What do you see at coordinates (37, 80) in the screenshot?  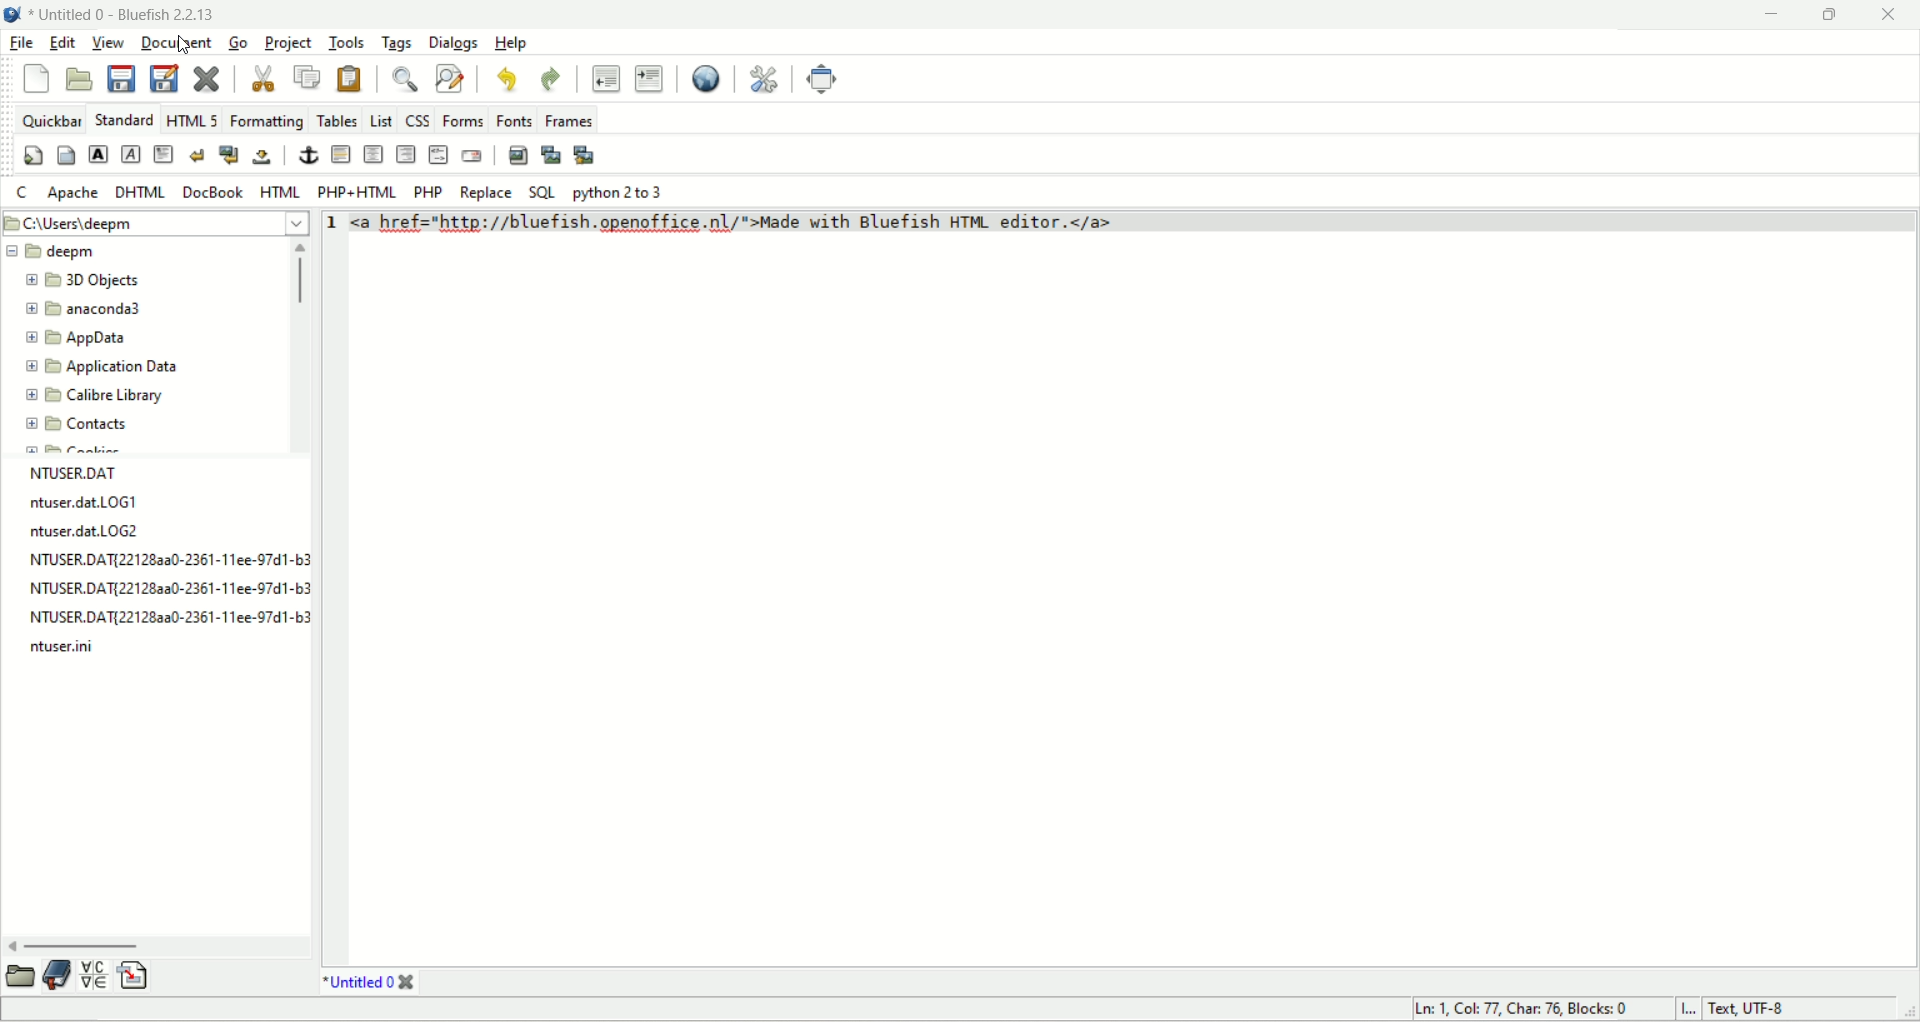 I see `new` at bounding box center [37, 80].